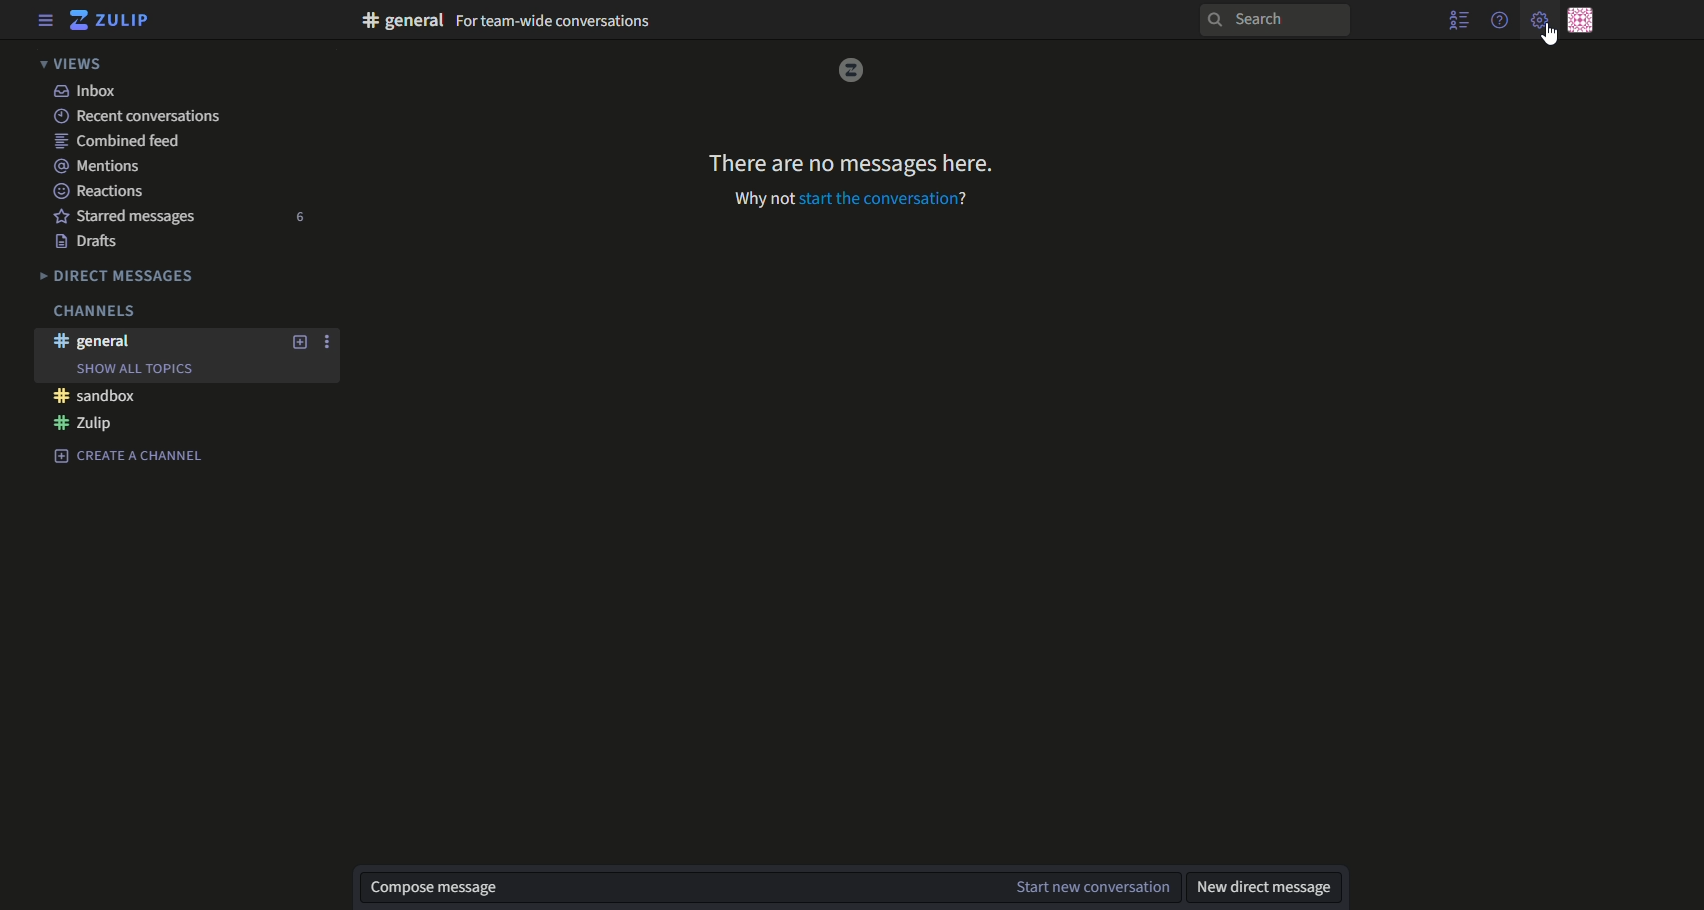  Describe the element at coordinates (854, 160) in the screenshot. I see `text` at that location.